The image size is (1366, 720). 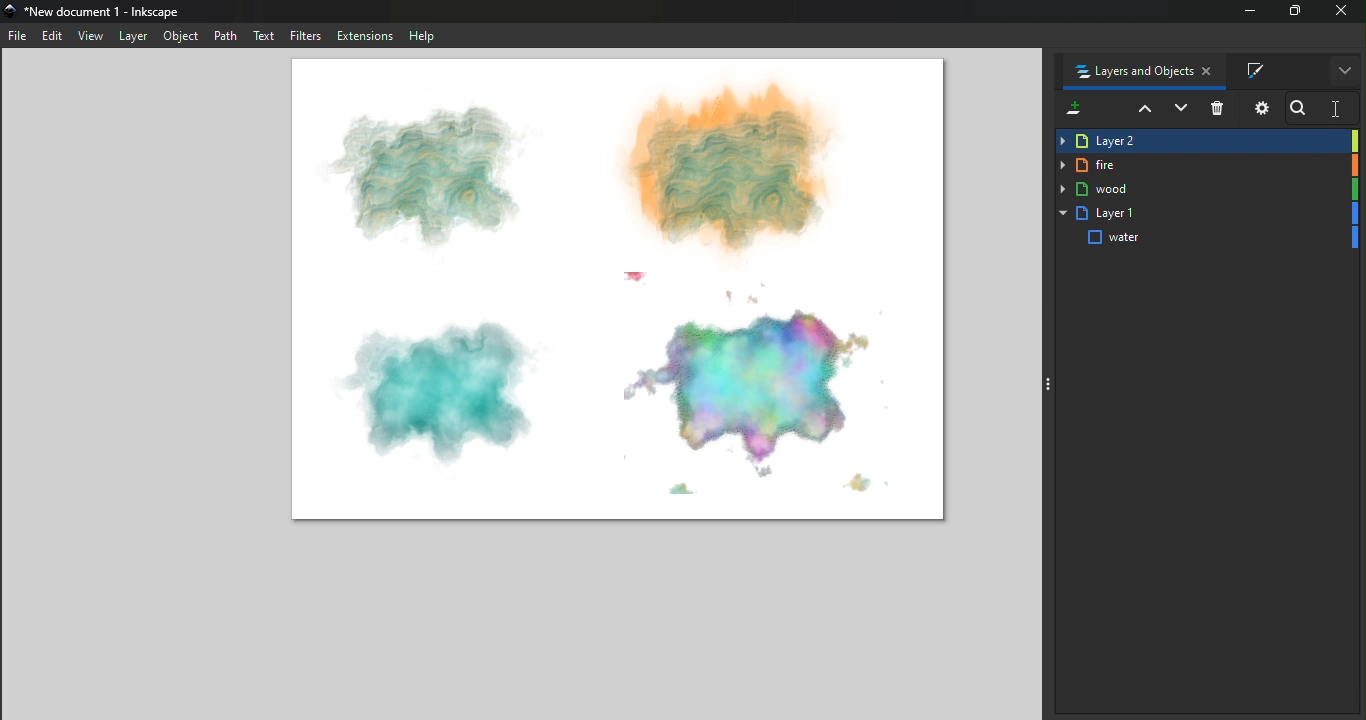 What do you see at coordinates (53, 38) in the screenshot?
I see `Edit` at bounding box center [53, 38].